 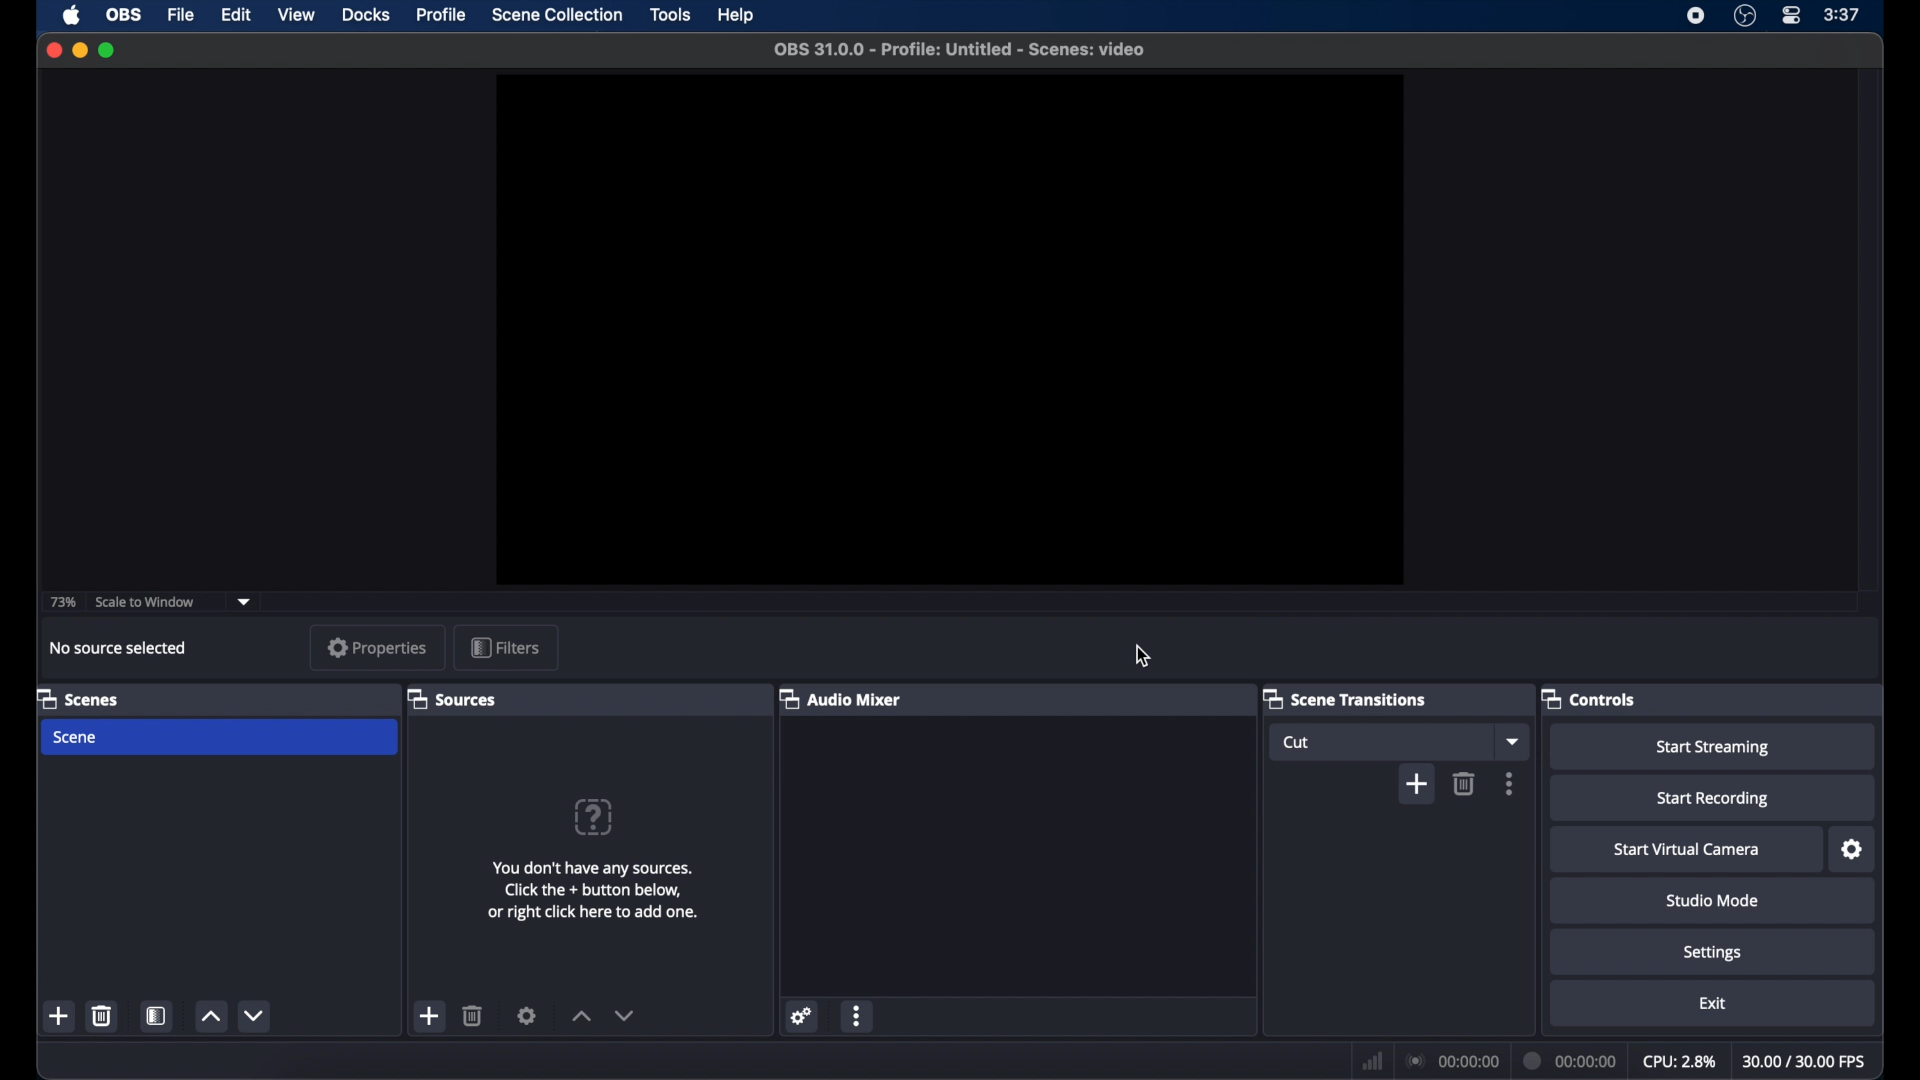 I want to click on properties, so click(x=378, y=647).